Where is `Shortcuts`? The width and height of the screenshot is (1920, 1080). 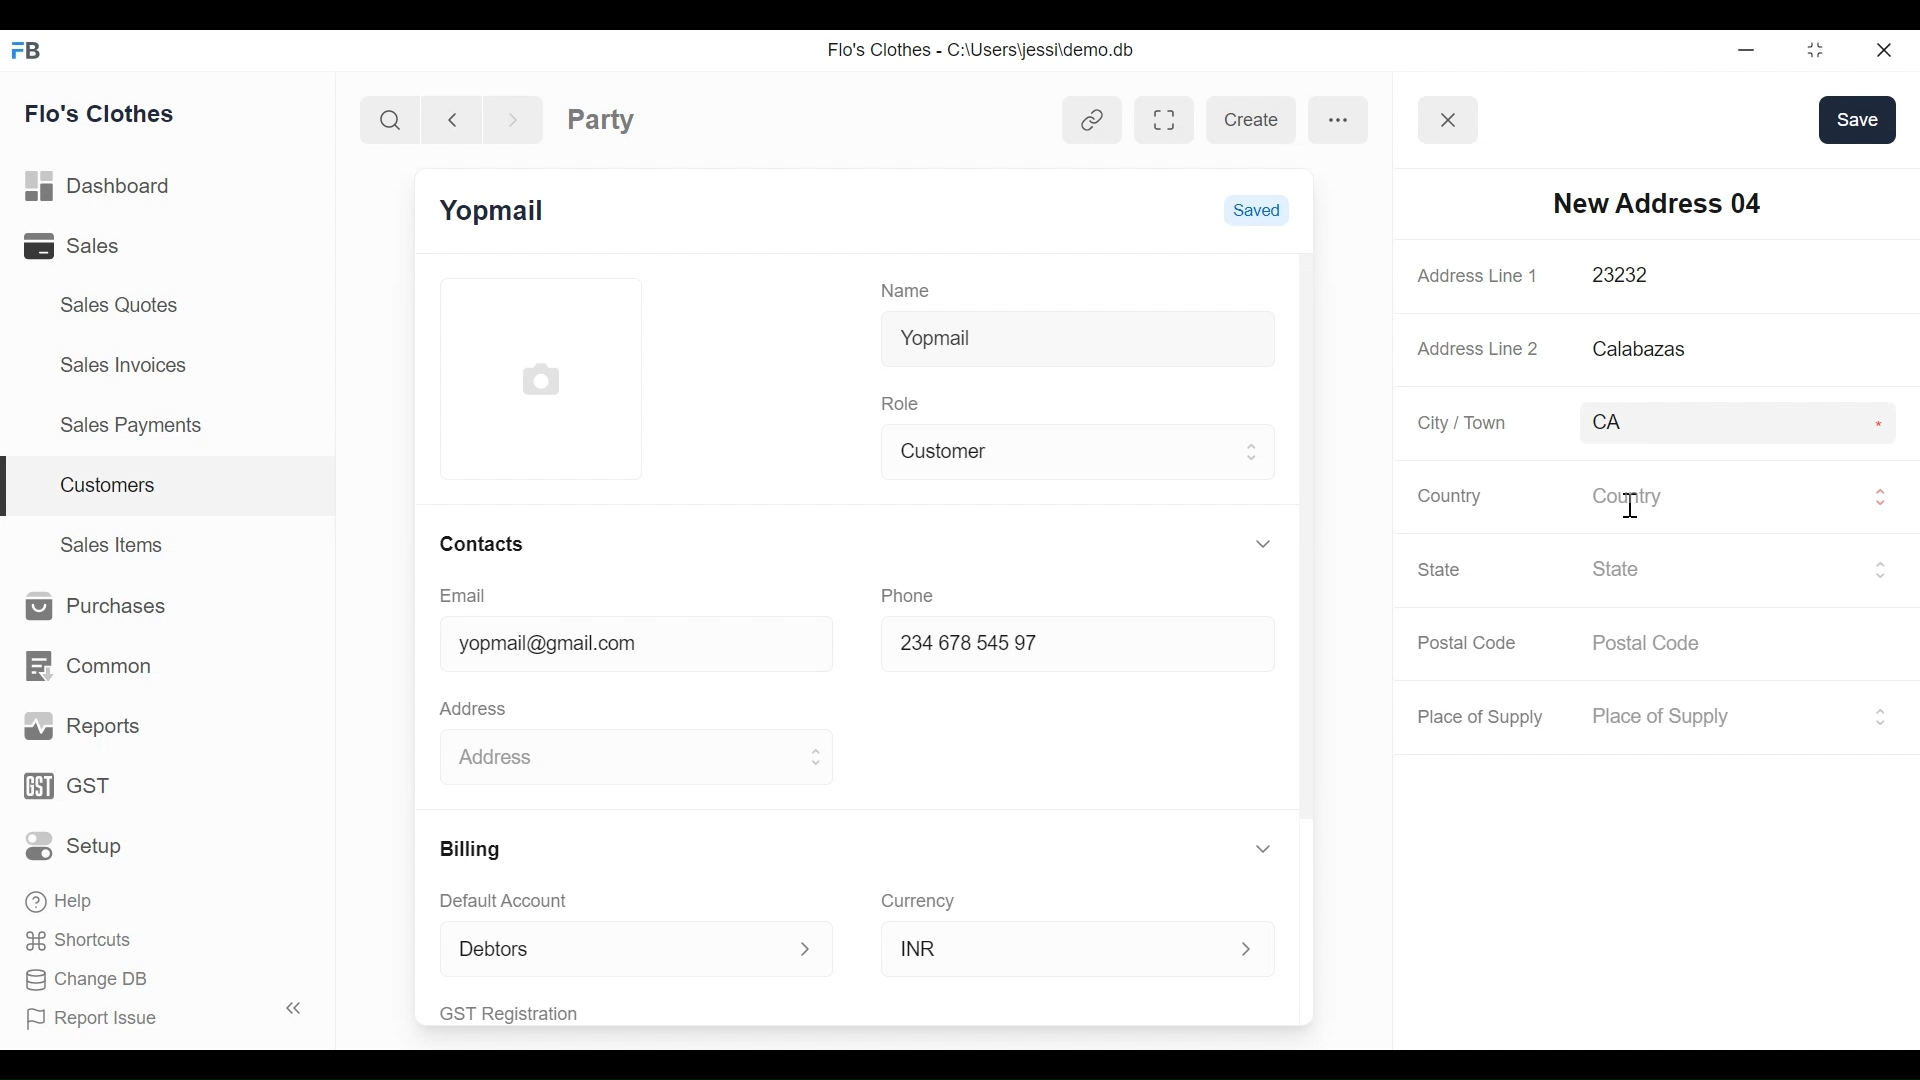
Shortcuts is located at coordinates (72, 939).